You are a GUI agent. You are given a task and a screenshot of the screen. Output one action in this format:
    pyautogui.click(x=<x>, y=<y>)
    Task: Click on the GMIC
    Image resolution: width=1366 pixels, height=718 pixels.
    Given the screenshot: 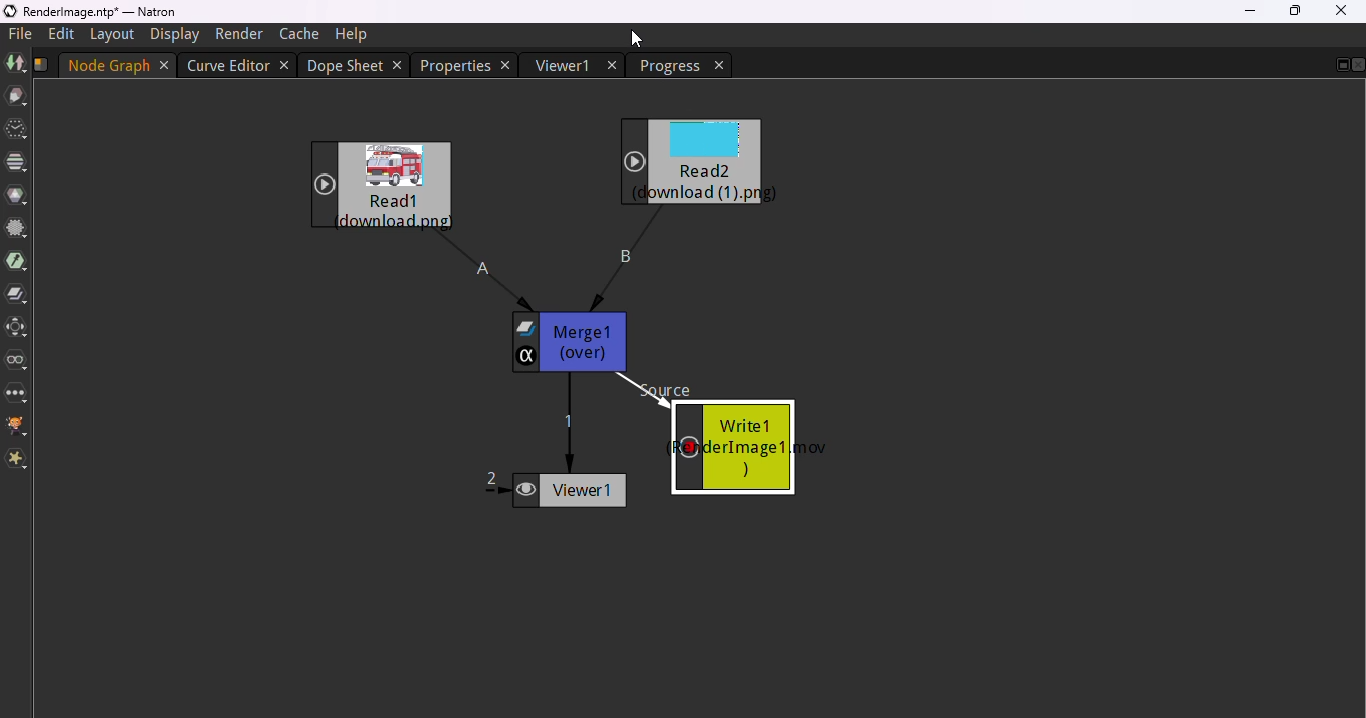 What is the action you would take?
    pyautogui.click(x=17, y=426)
    